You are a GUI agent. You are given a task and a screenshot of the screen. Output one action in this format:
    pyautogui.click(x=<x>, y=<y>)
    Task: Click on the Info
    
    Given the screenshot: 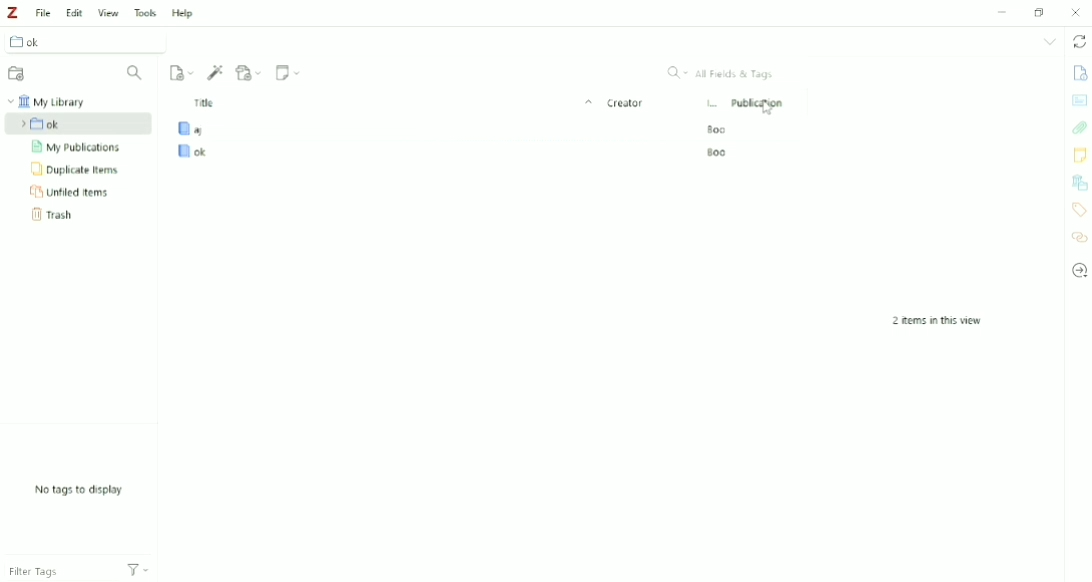 What is the action you would take?
    pyautogui.click(x=1080, y=72)
    